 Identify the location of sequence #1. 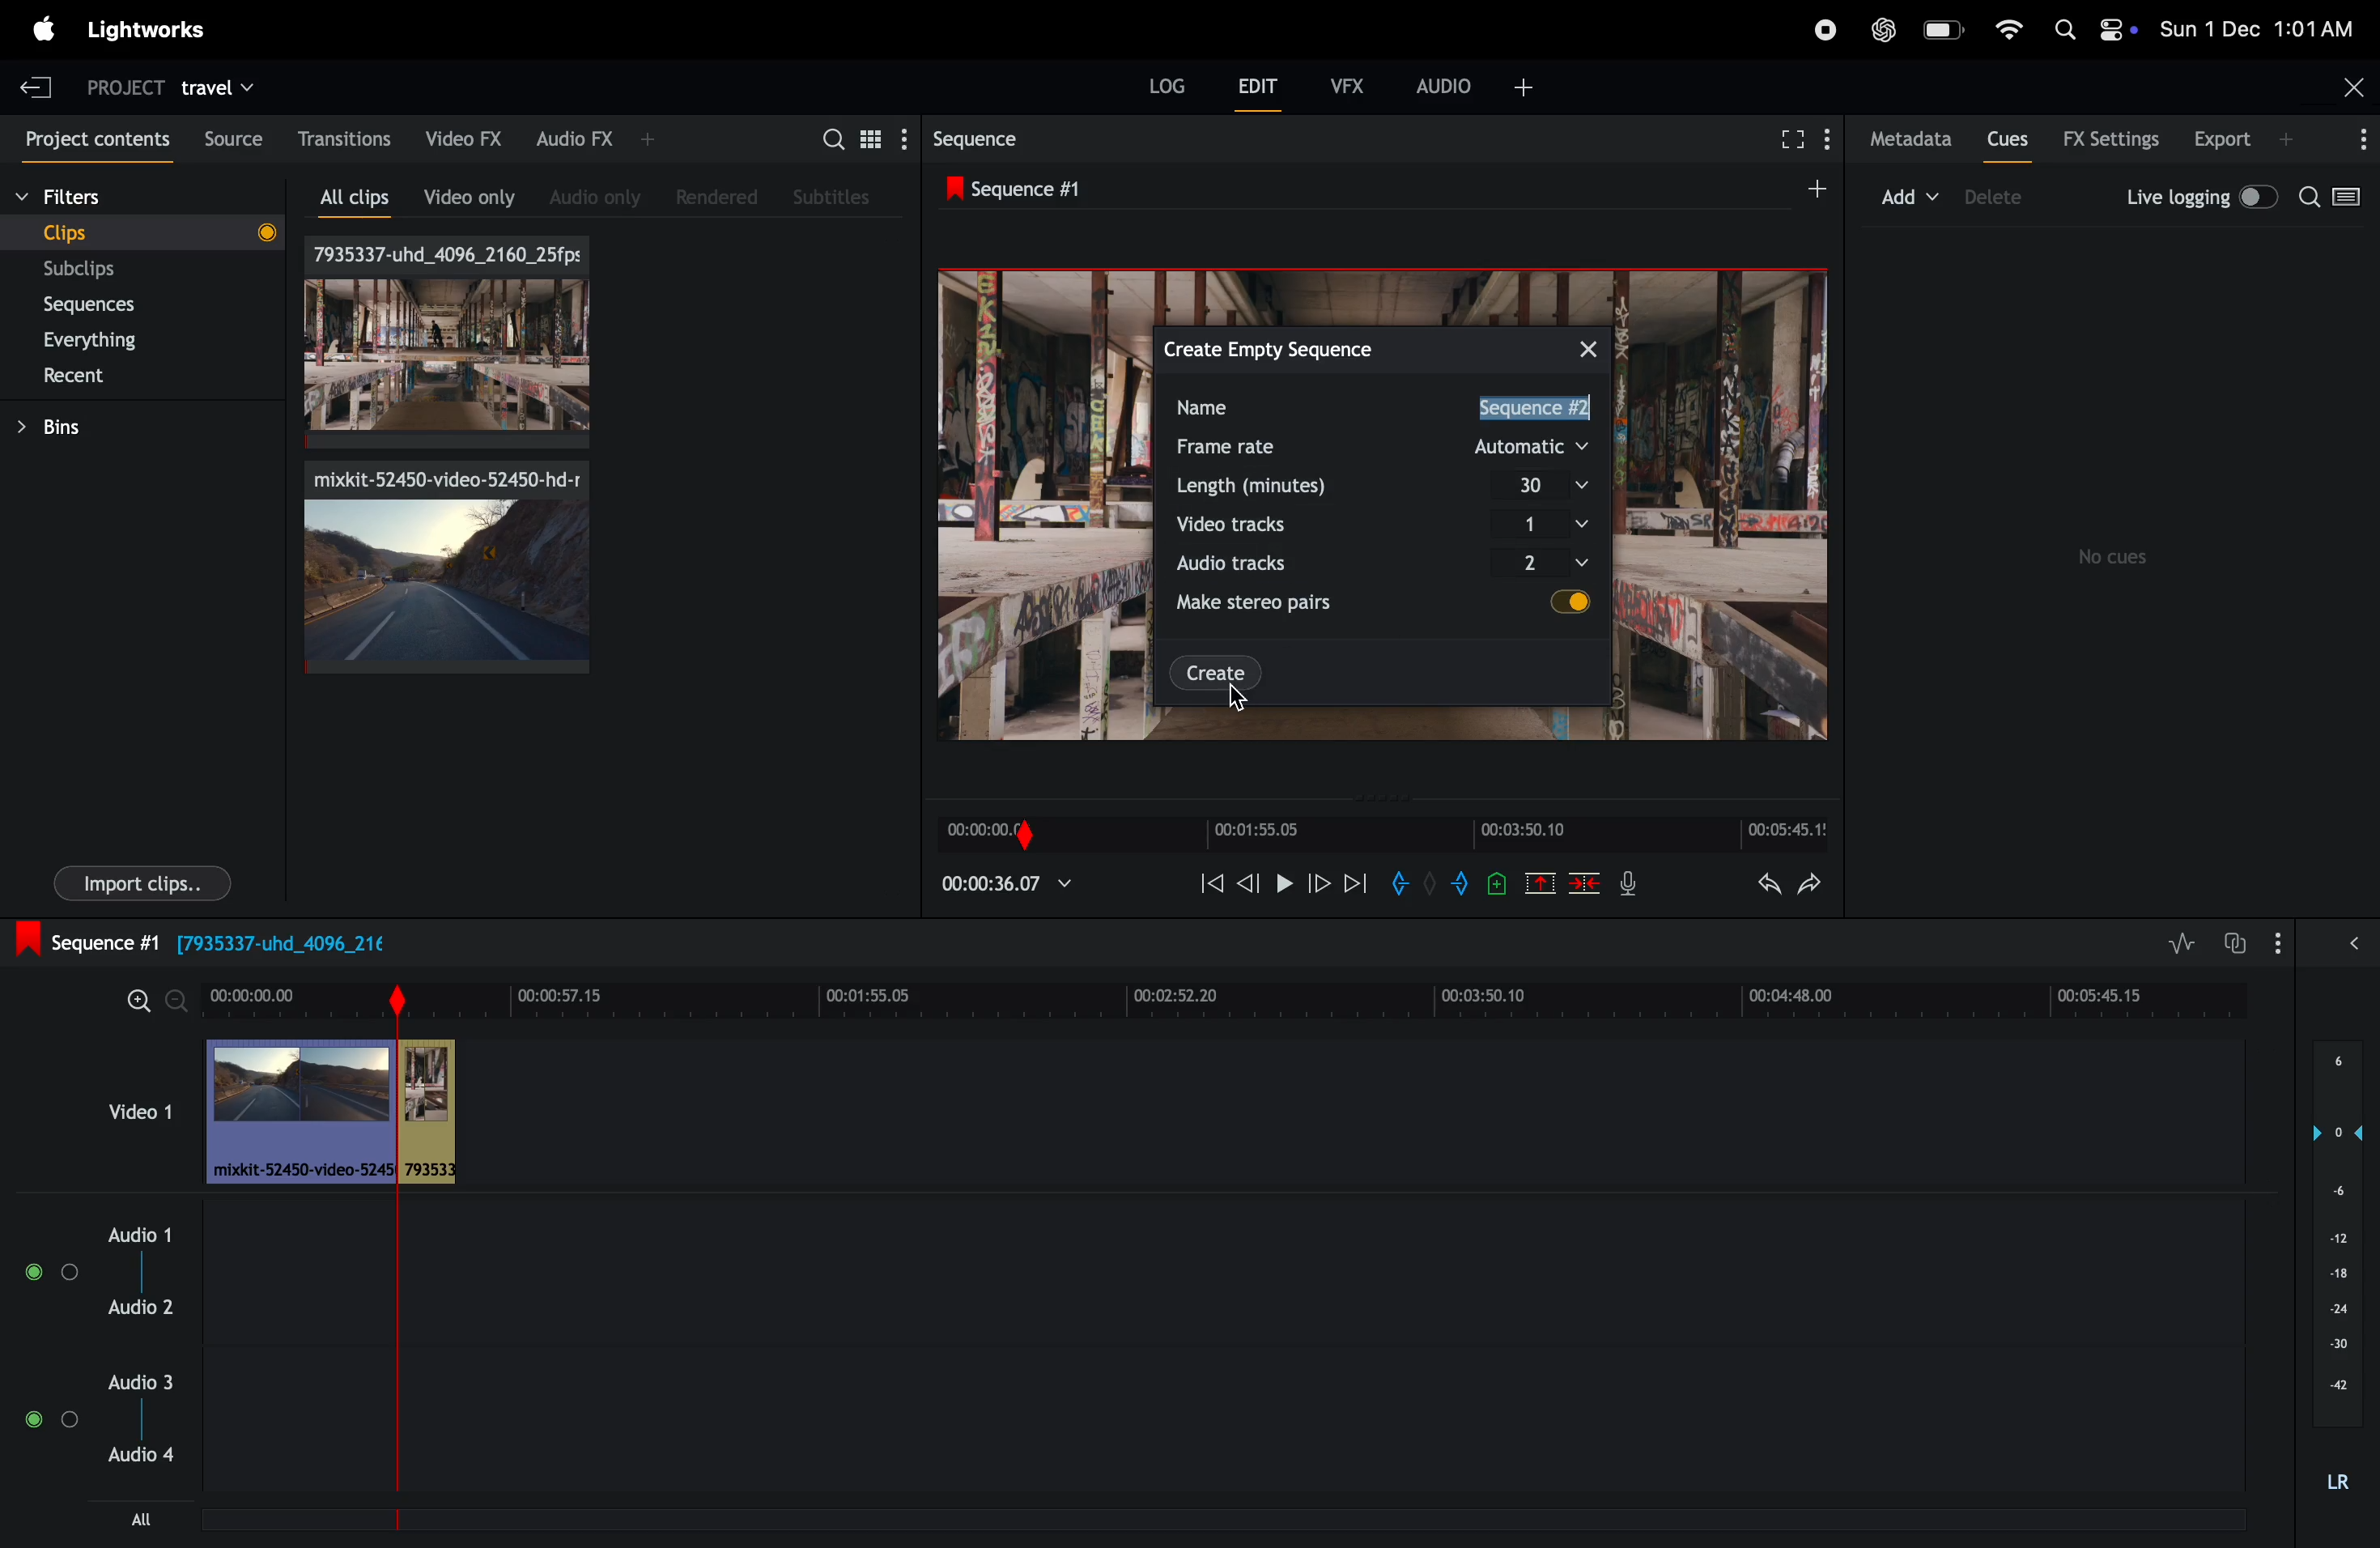
(1537, 407).